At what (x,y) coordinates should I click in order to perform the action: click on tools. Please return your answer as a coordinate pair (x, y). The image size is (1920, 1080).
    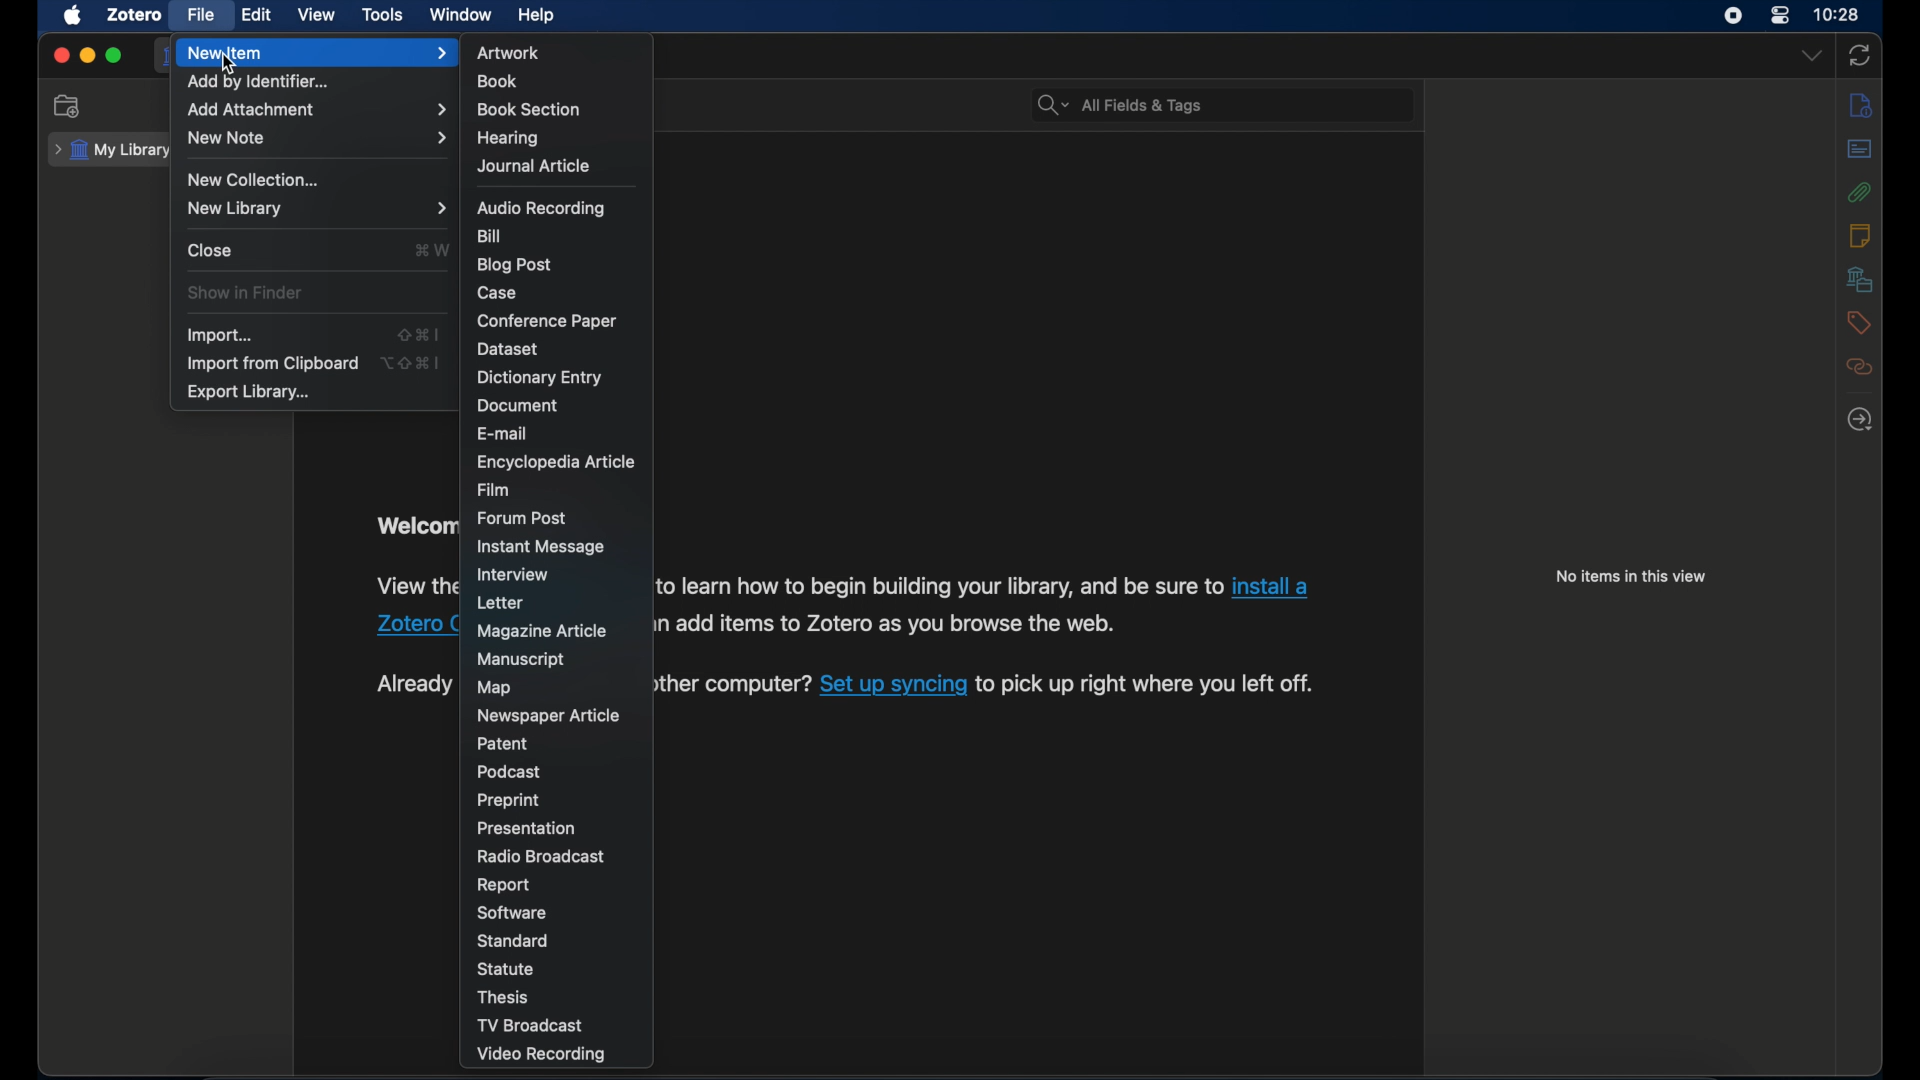
    Looking at the image, I should click on (382, 15).